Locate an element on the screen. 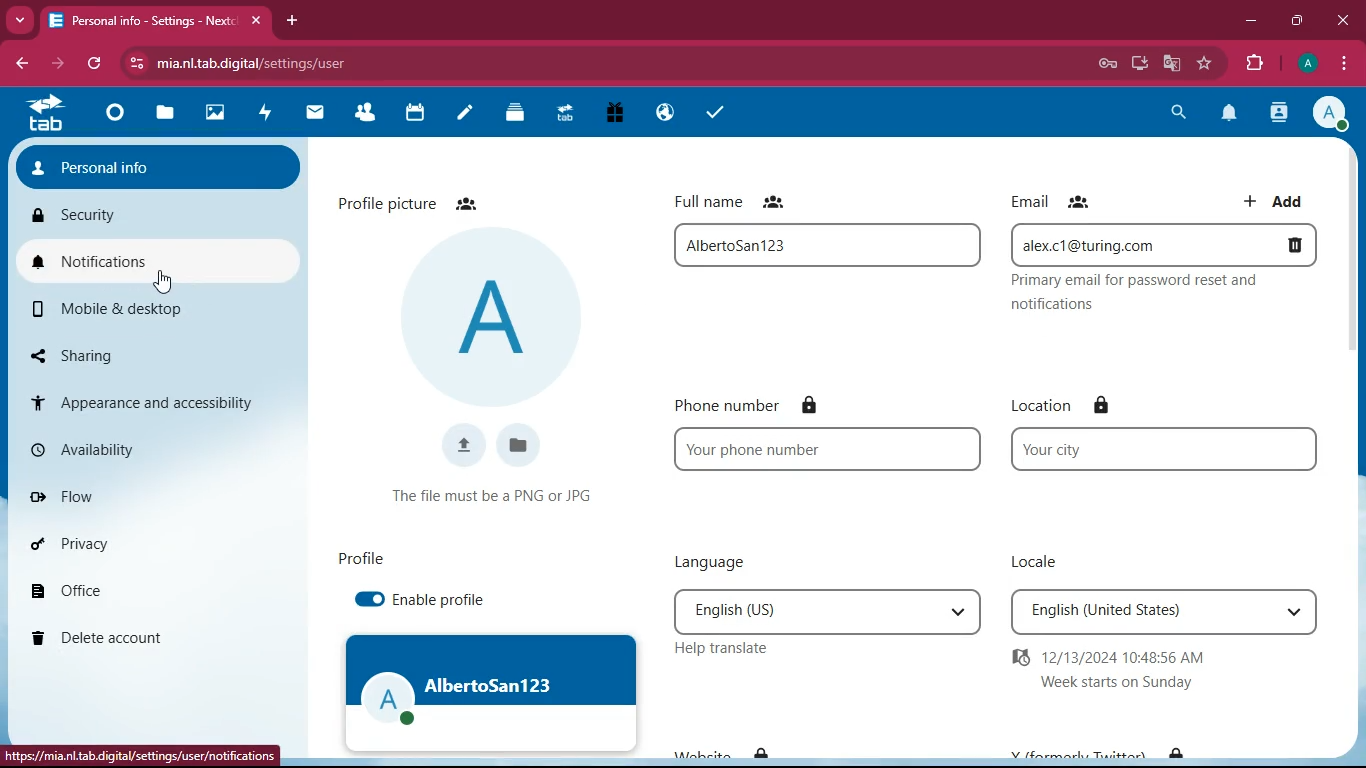 This screenshot has height=768, width=1366. full name is located at coordinates (705, 199).